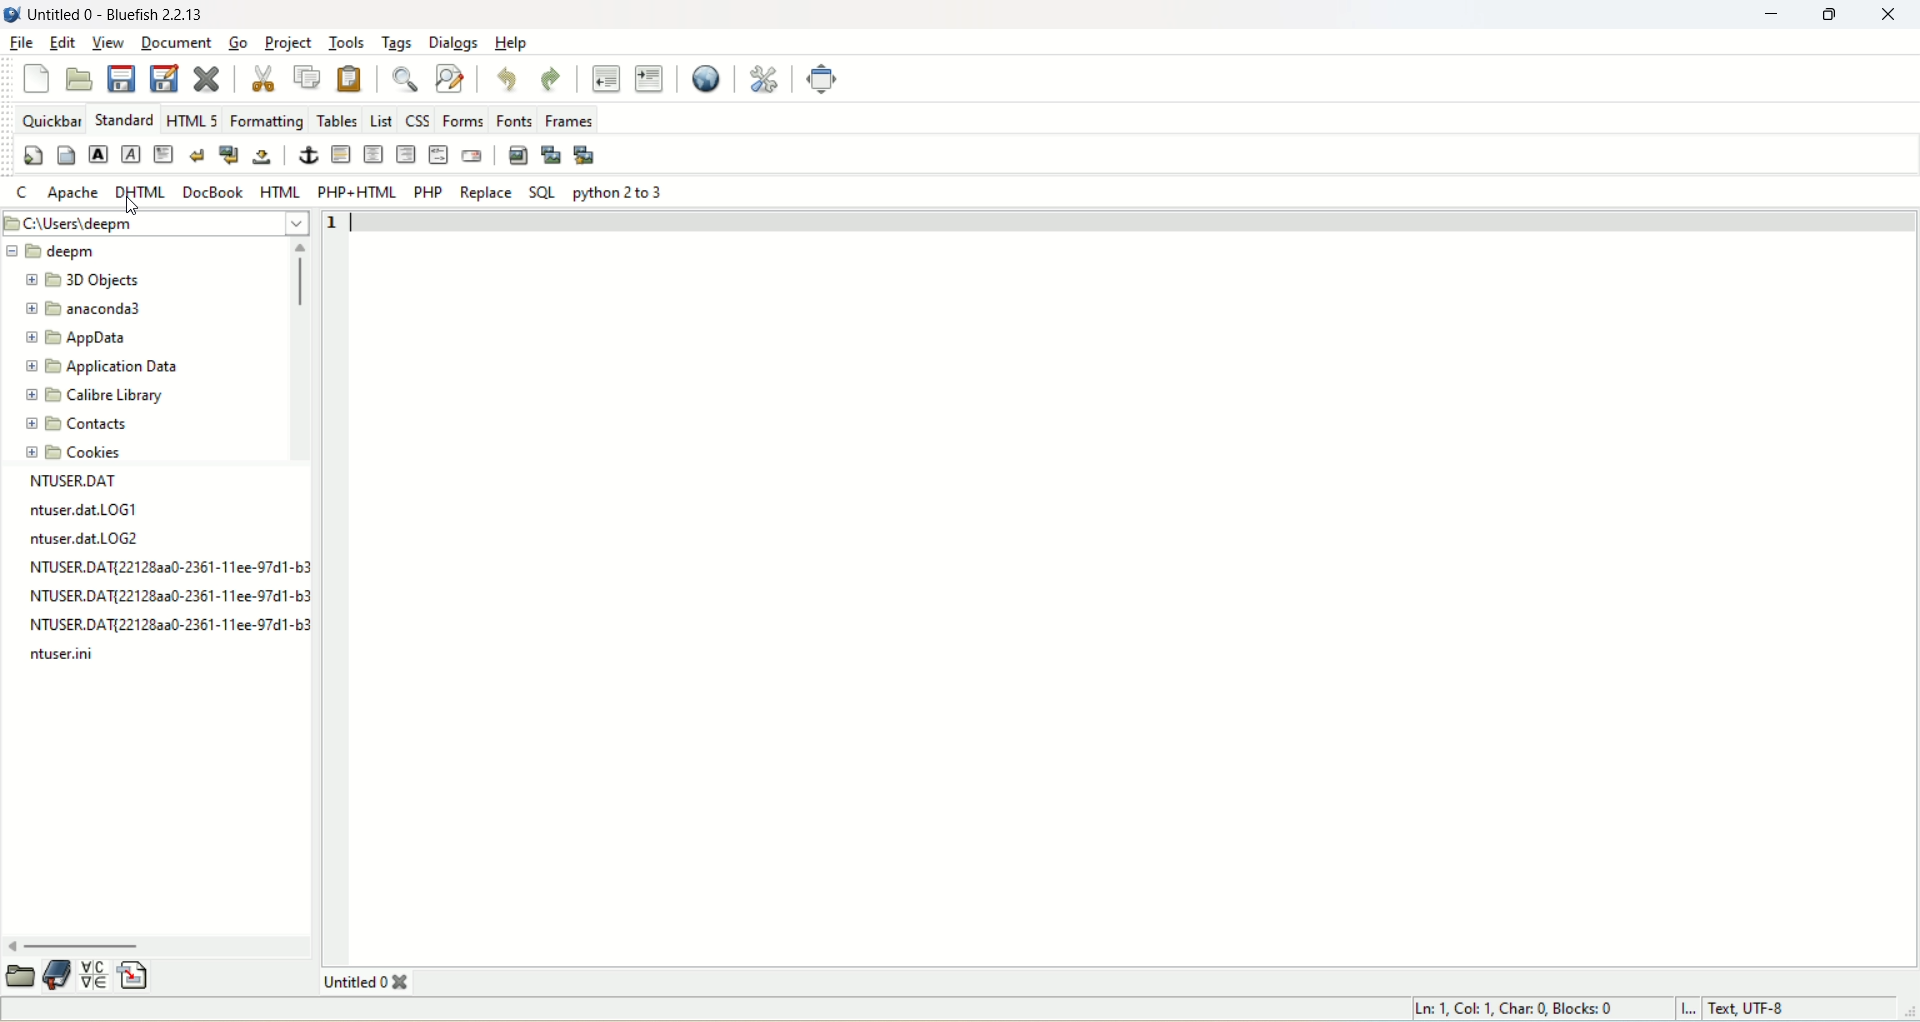 The height and width of the screenshot is (1022, 1920). Describe the element at coordinates (163, 154) in the screenshot. I see `paragraph` at that location.